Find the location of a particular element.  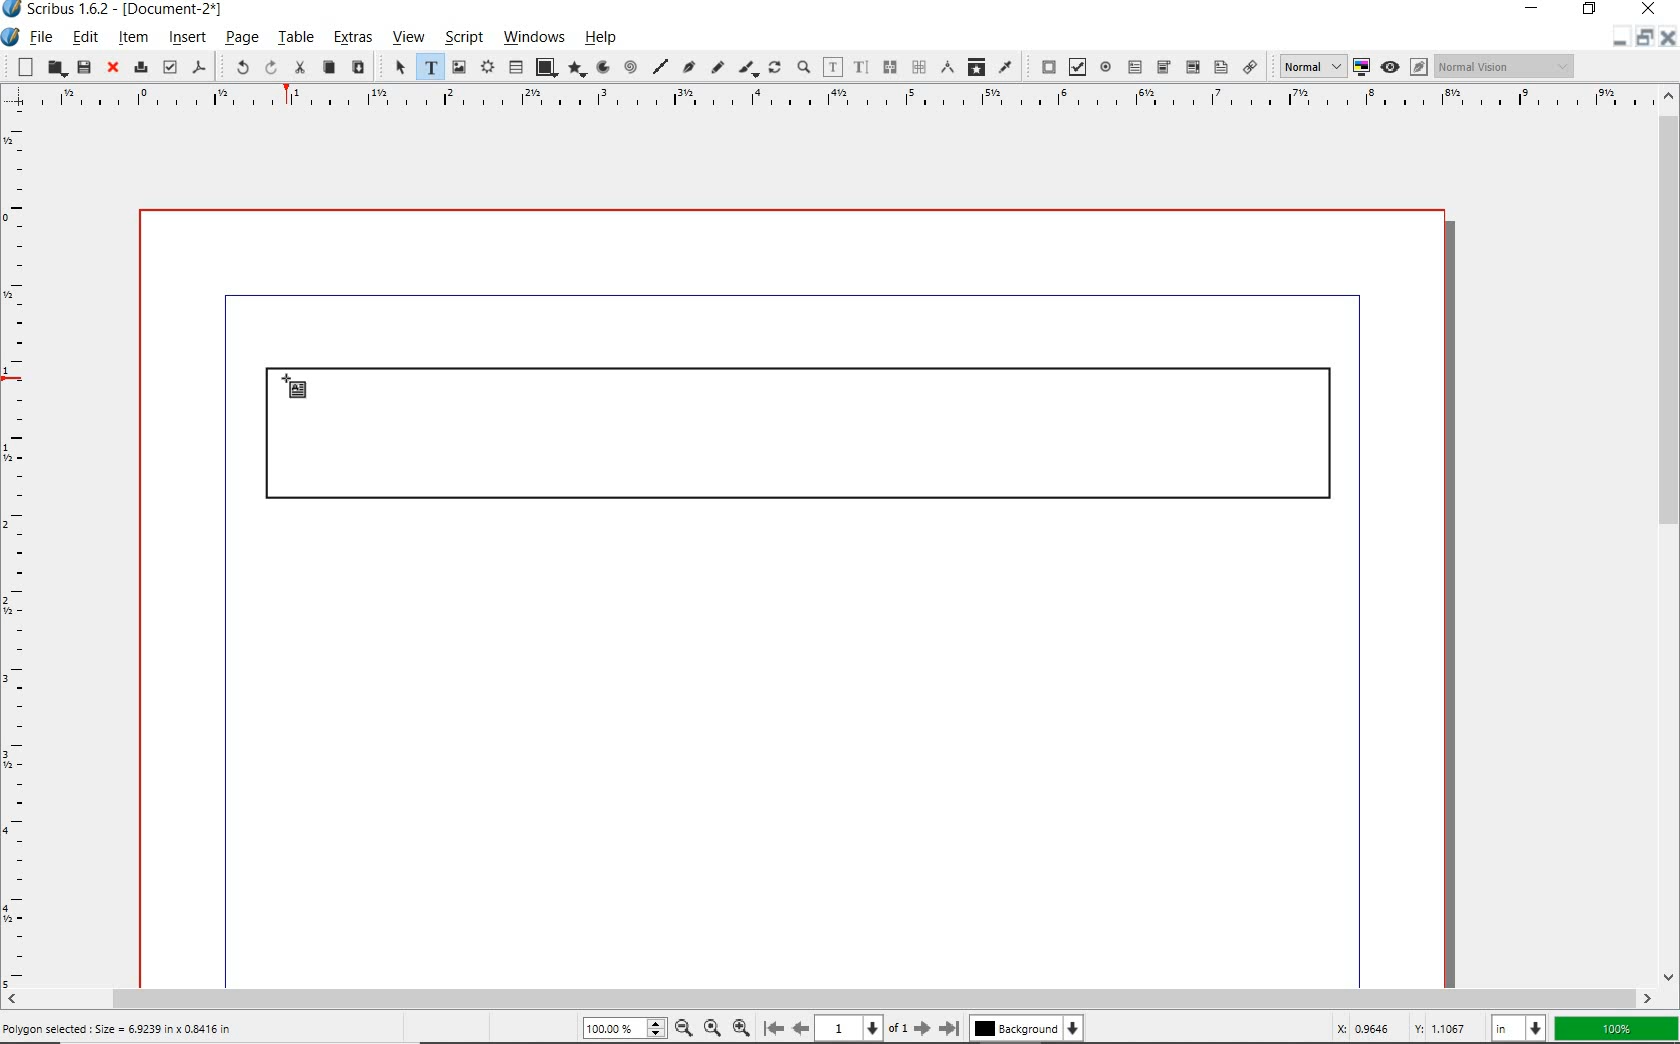

edit contents of frame is located at coordinates (832, 67).